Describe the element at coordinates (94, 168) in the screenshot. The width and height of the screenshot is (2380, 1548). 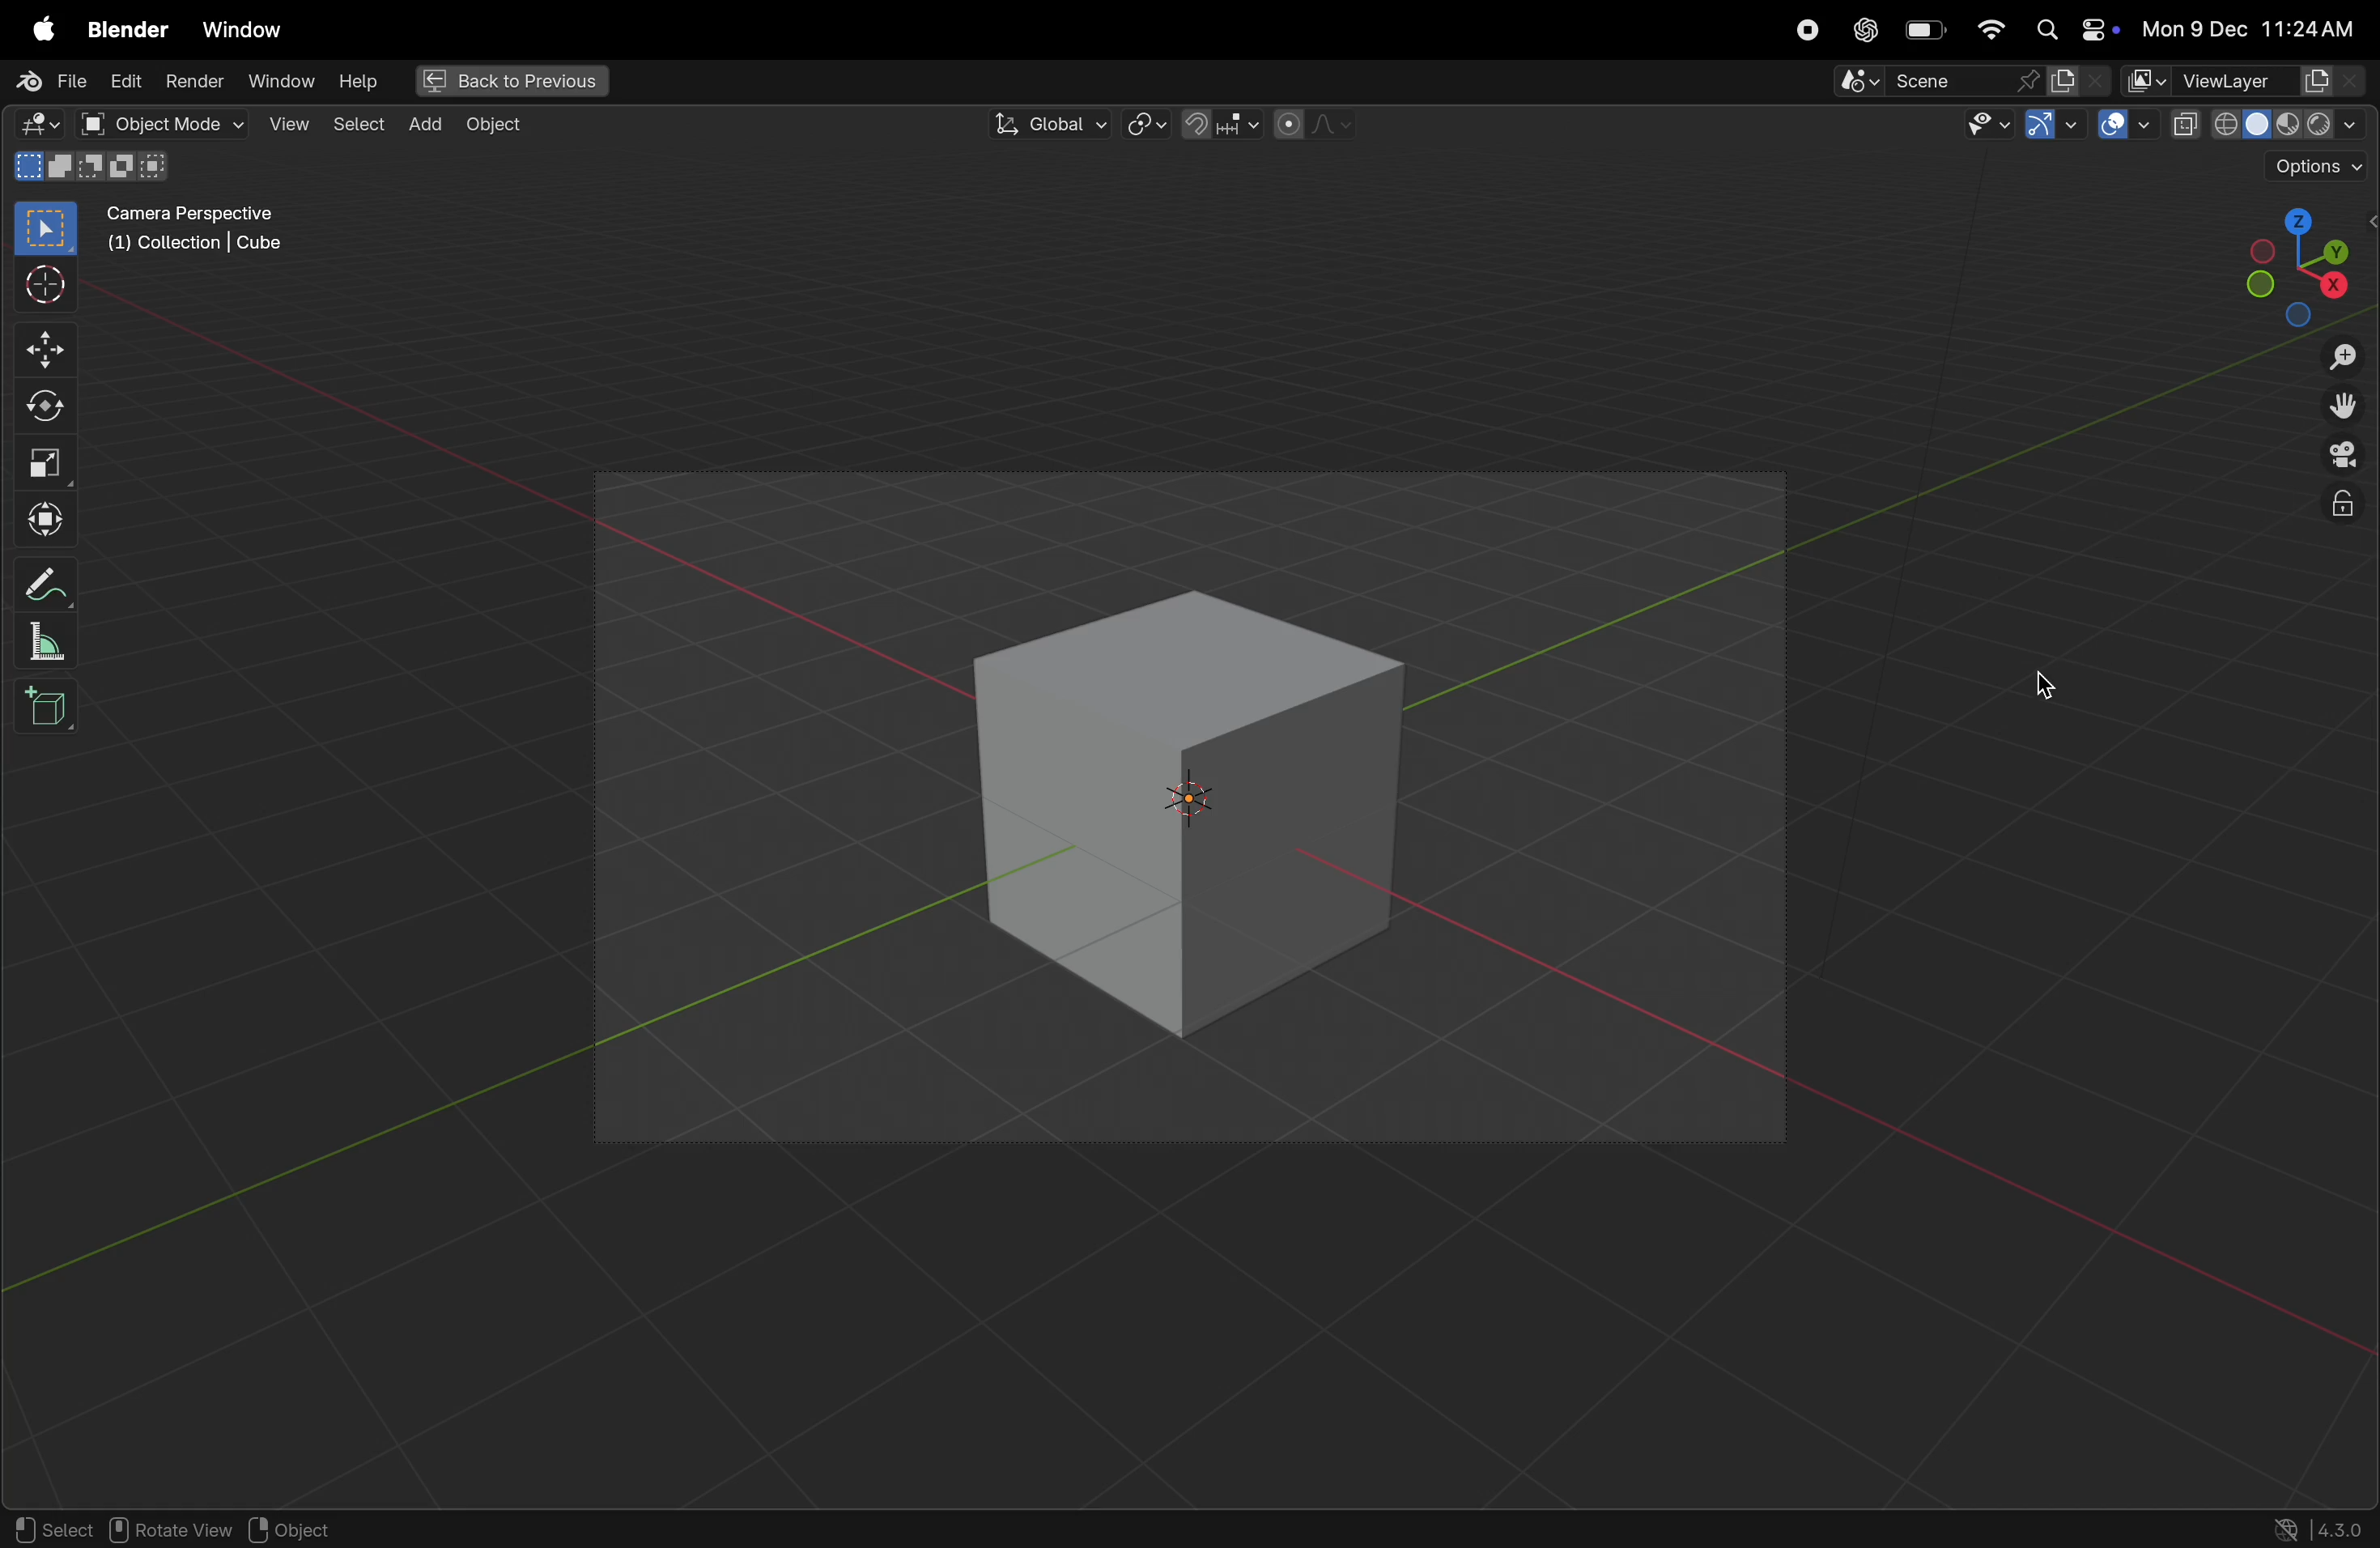
I see `mode` at that location.